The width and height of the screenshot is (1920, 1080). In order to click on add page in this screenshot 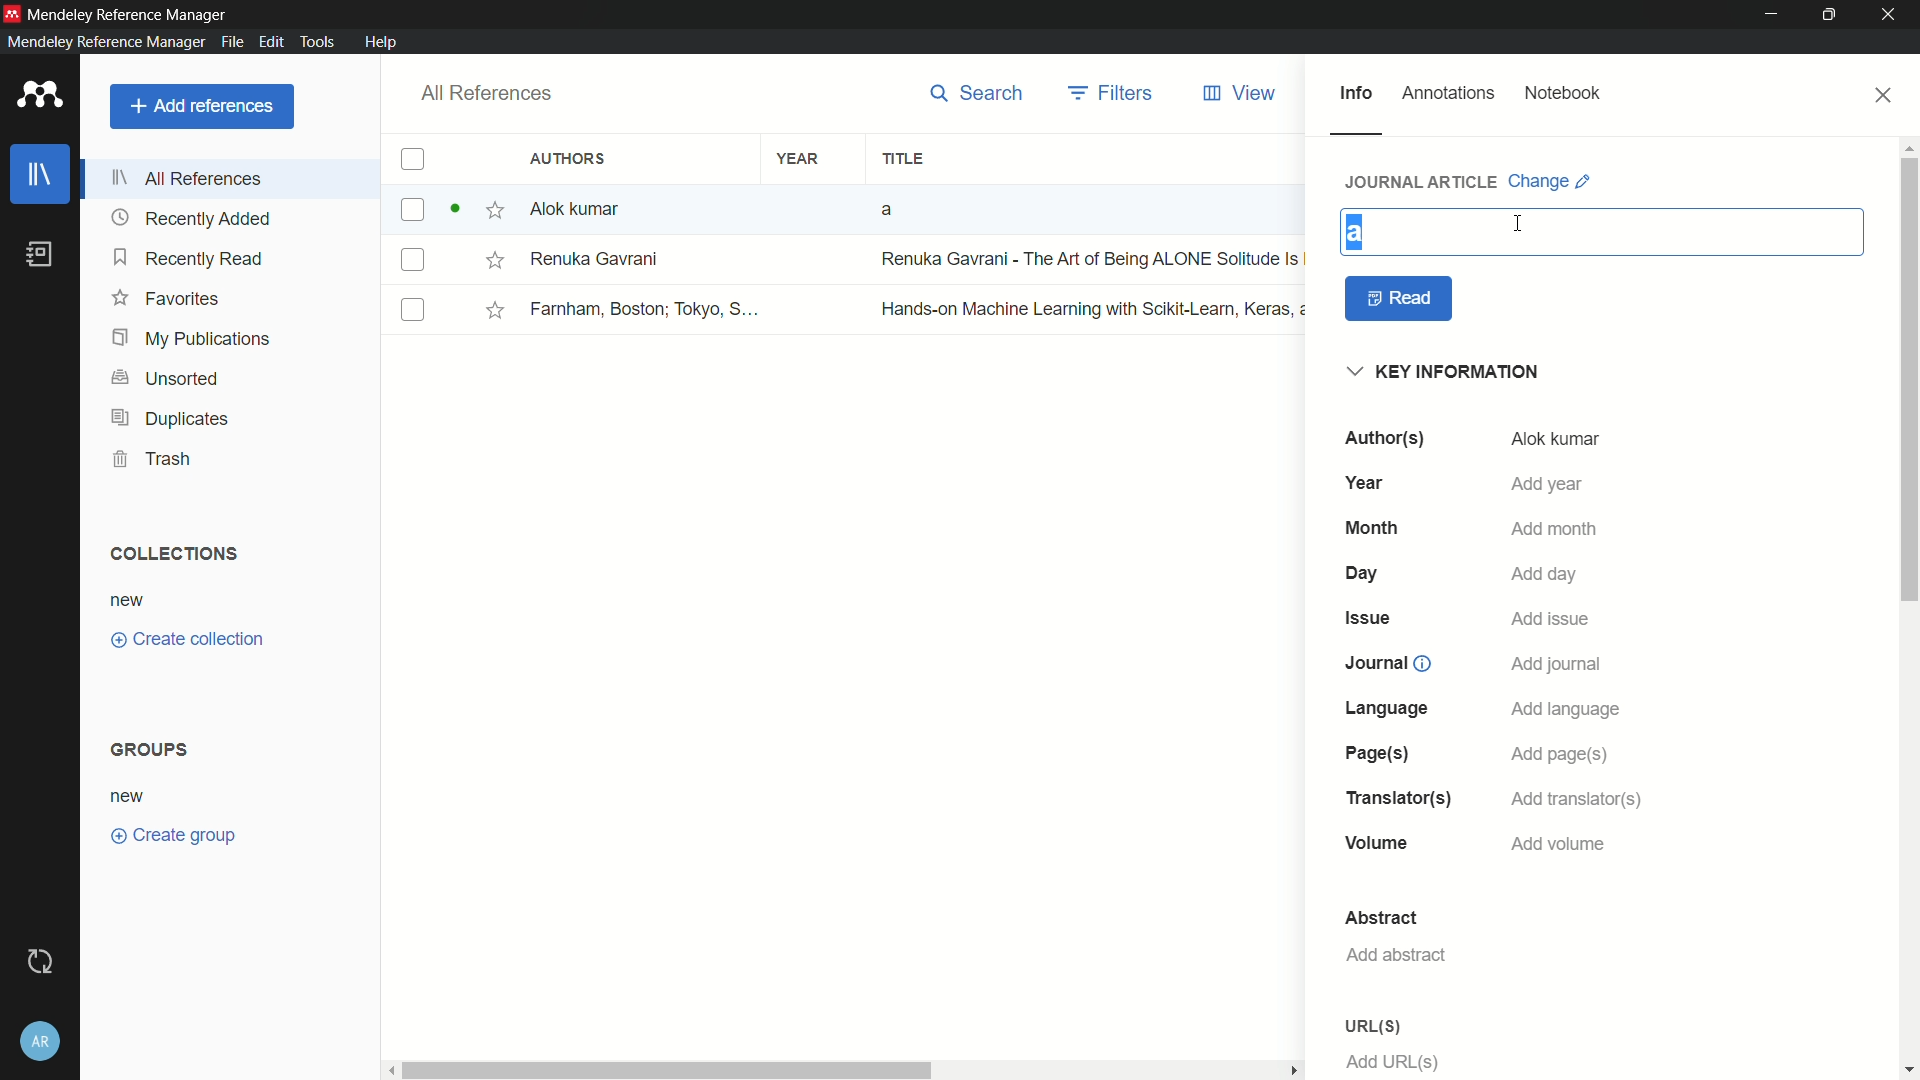, I will do `click(1558, 756)`.